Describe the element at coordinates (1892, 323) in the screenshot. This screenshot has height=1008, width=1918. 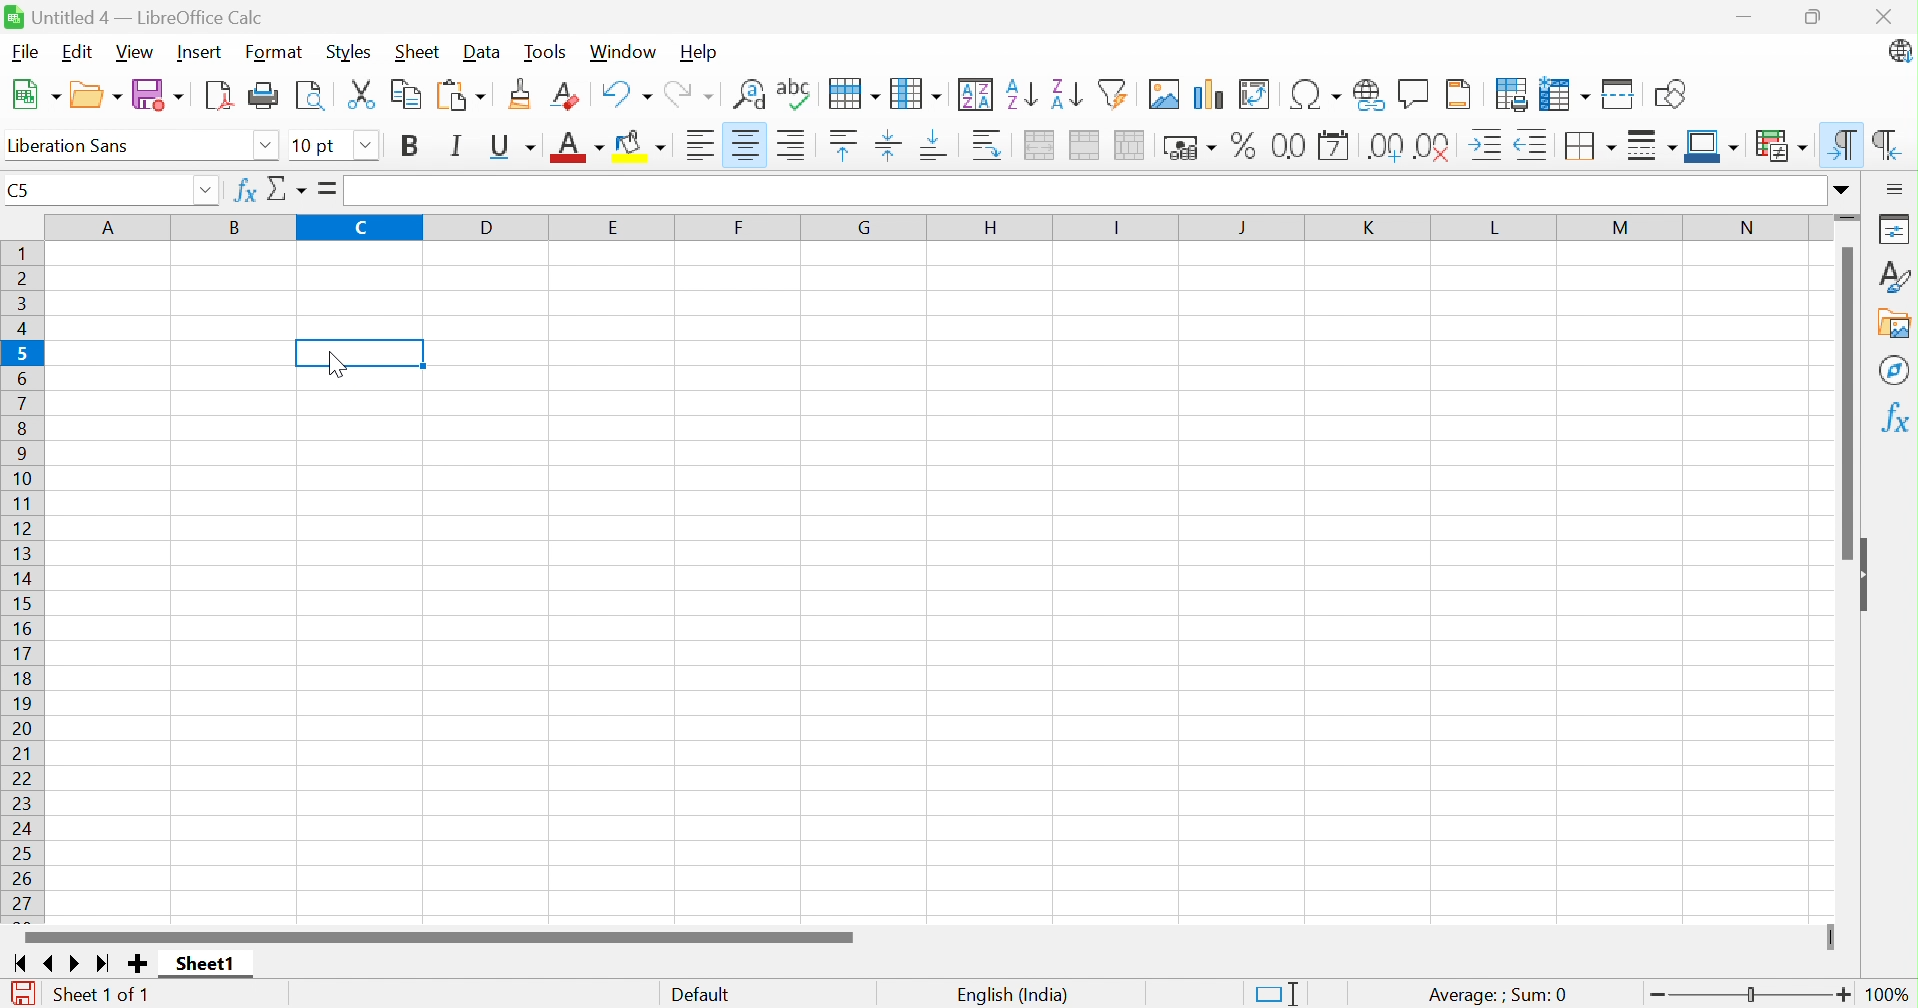
I see `Gallery` at that location.